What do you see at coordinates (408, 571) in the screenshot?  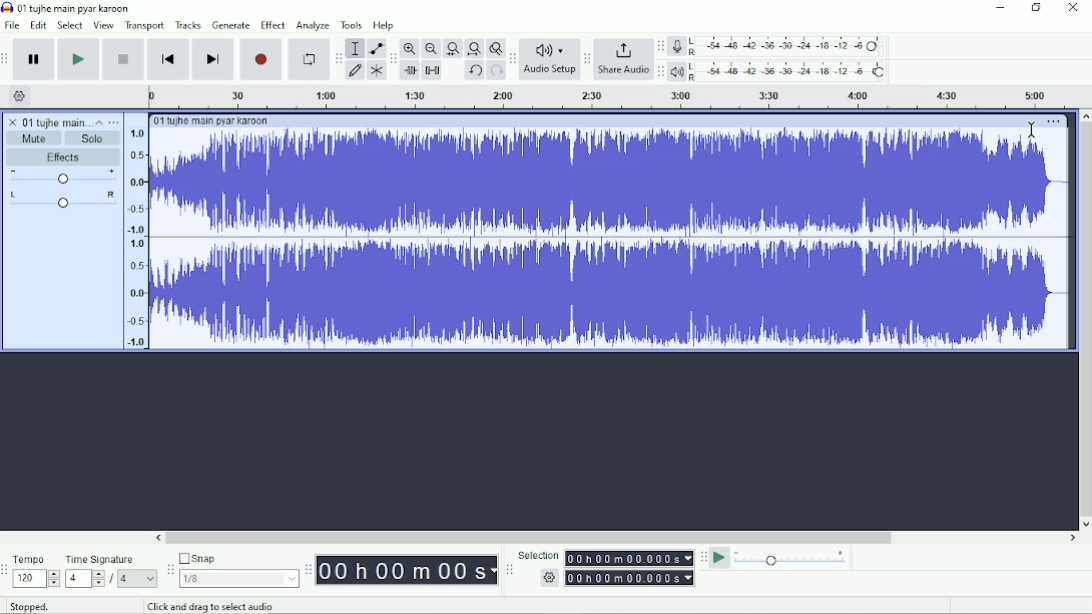 I see `00h00m00s` at bounding box center [408, 571].